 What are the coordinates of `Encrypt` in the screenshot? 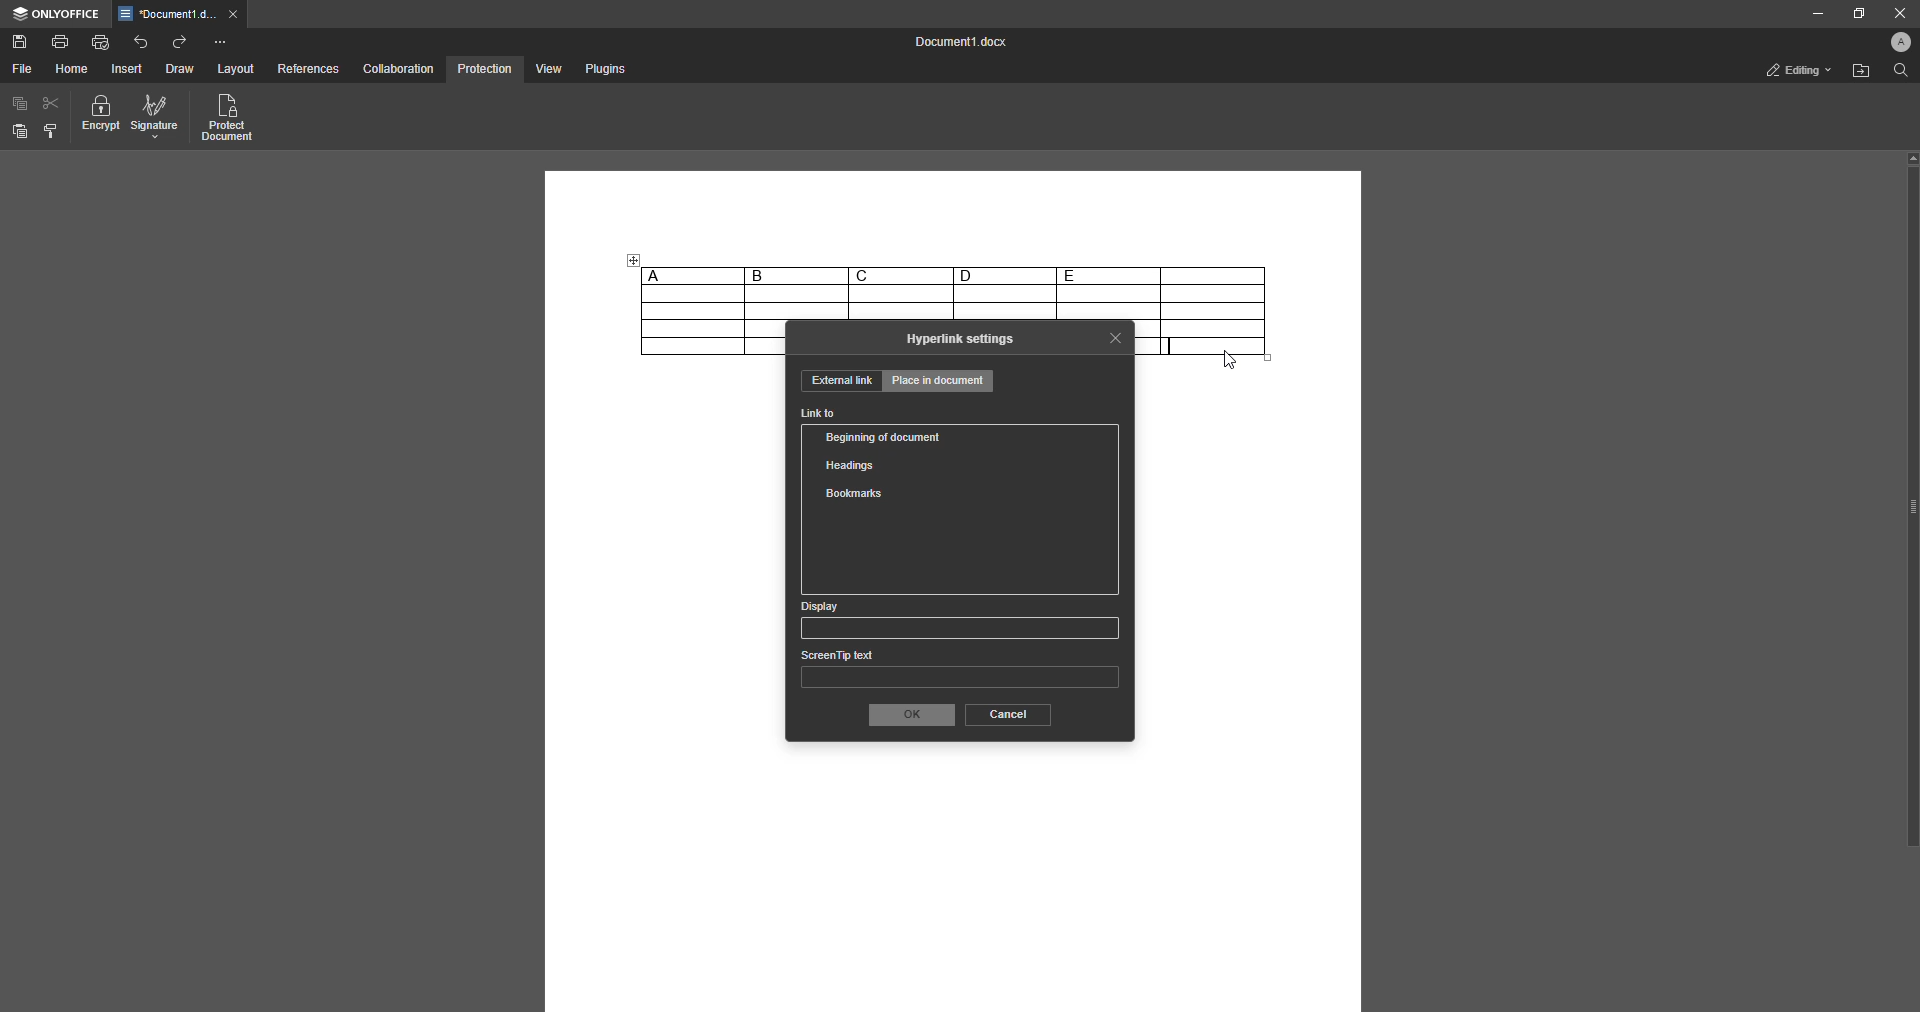 It's located at (101, 117).